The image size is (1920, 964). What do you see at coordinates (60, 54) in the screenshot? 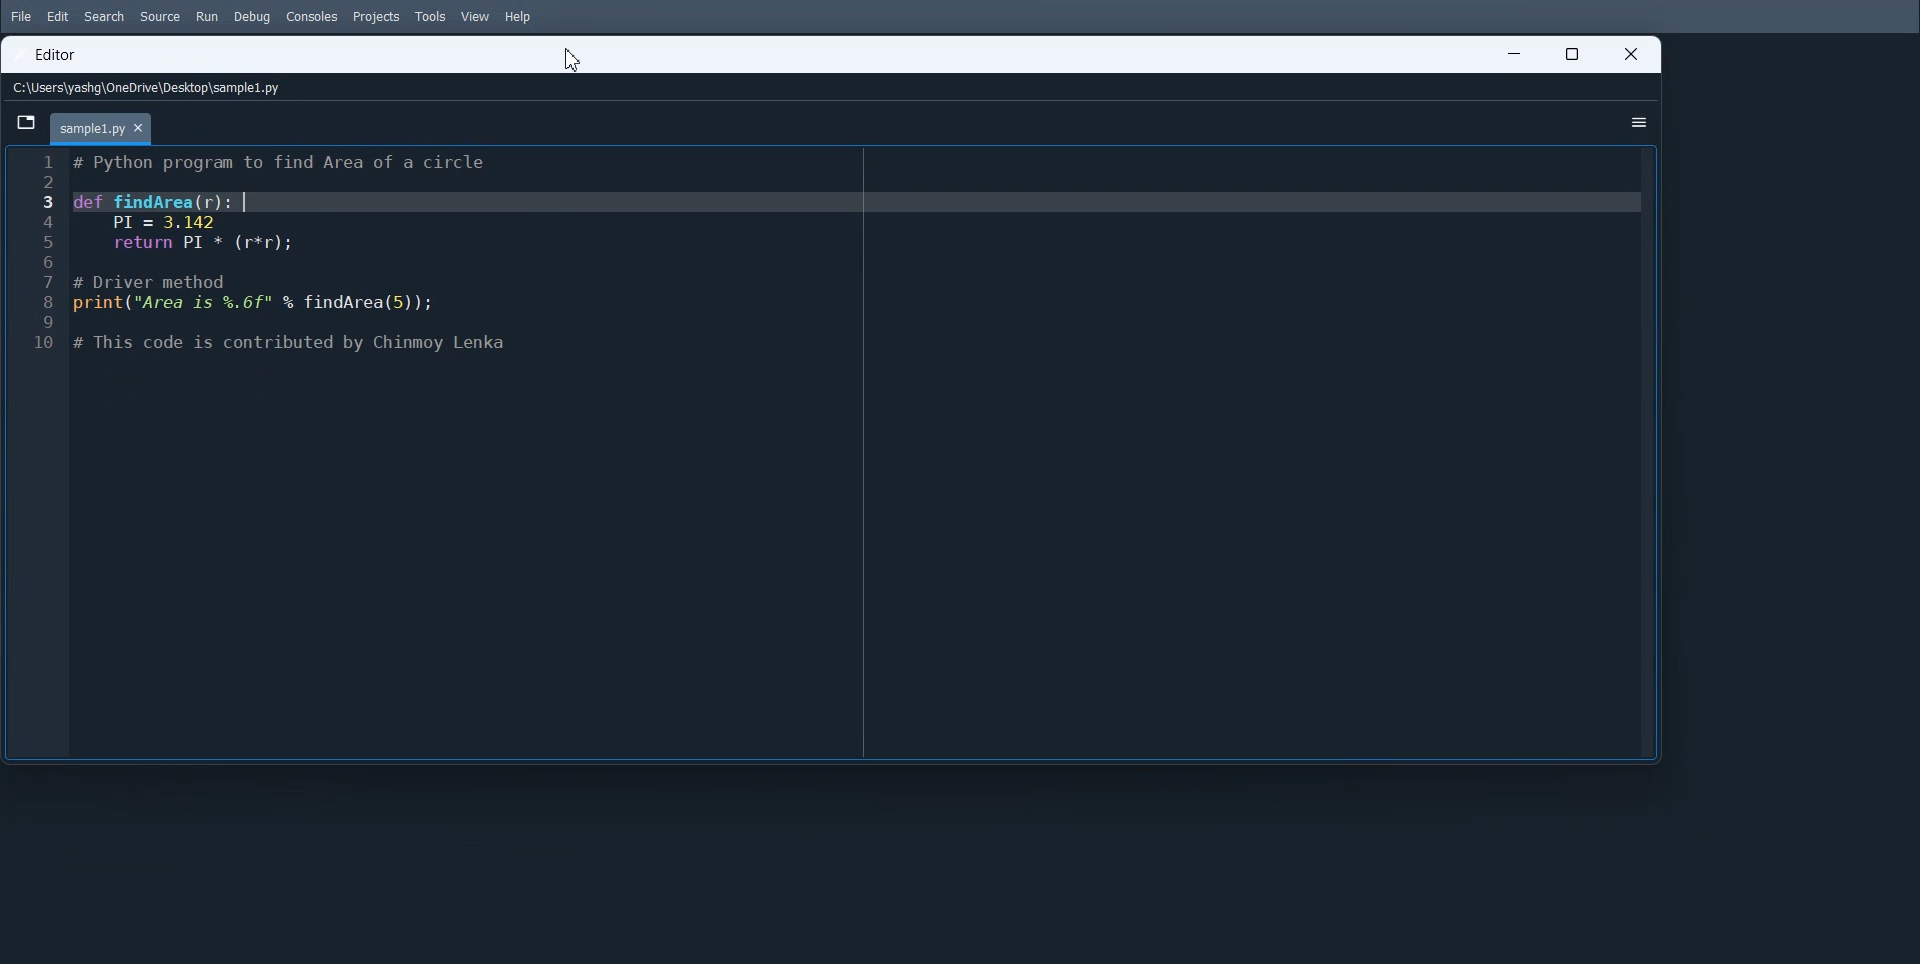
I see `Editor` at bounding box center [60, 54].